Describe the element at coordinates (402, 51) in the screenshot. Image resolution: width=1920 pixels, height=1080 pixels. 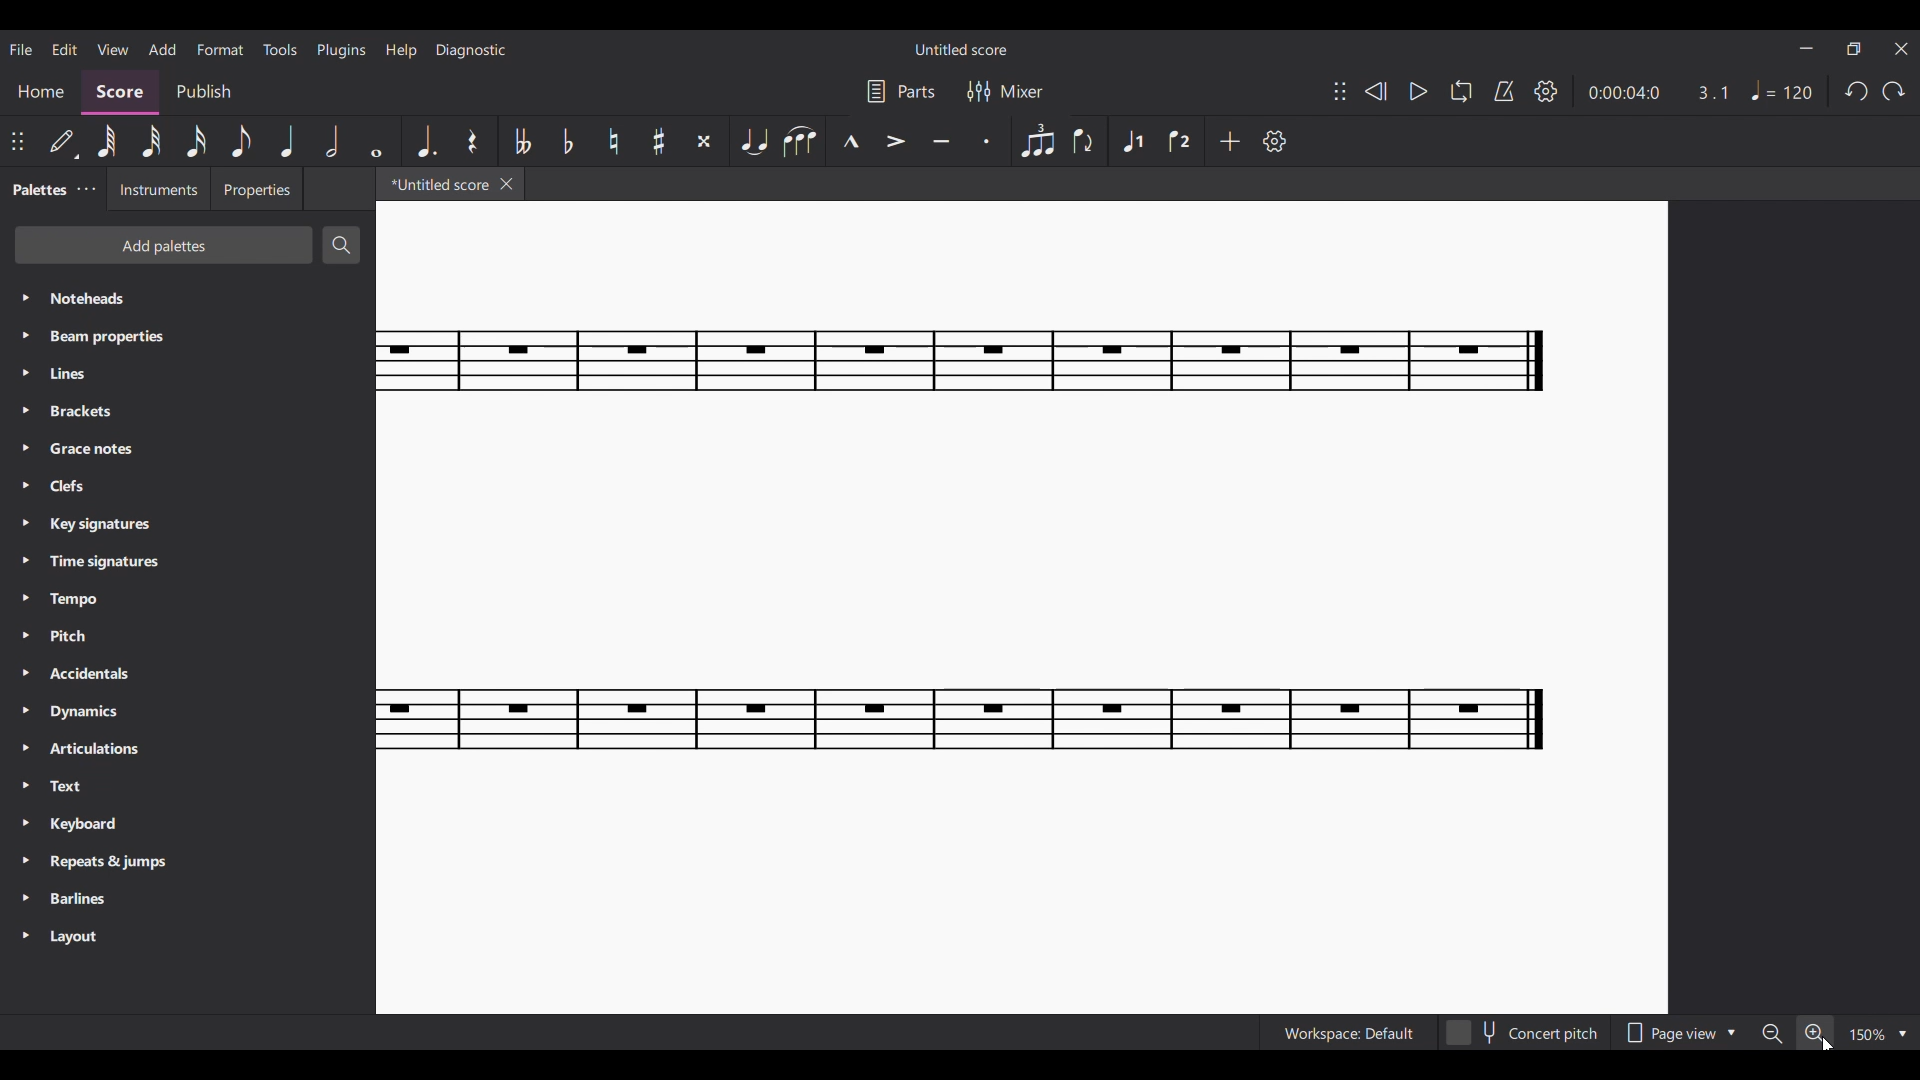
I see `Help menu` at that location.